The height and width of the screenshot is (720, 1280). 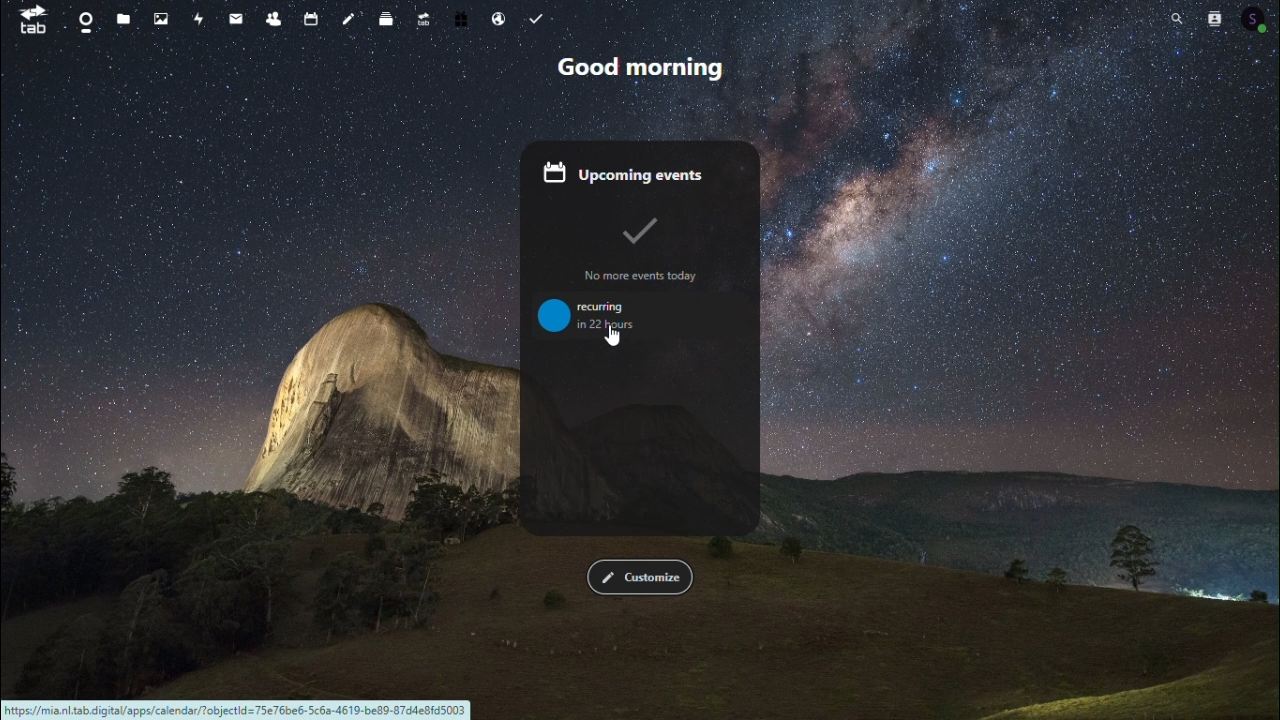 What do you see at coordinates (645, 71) in the screenshot?
I see `Good morning` at bounding box center [645, 71].